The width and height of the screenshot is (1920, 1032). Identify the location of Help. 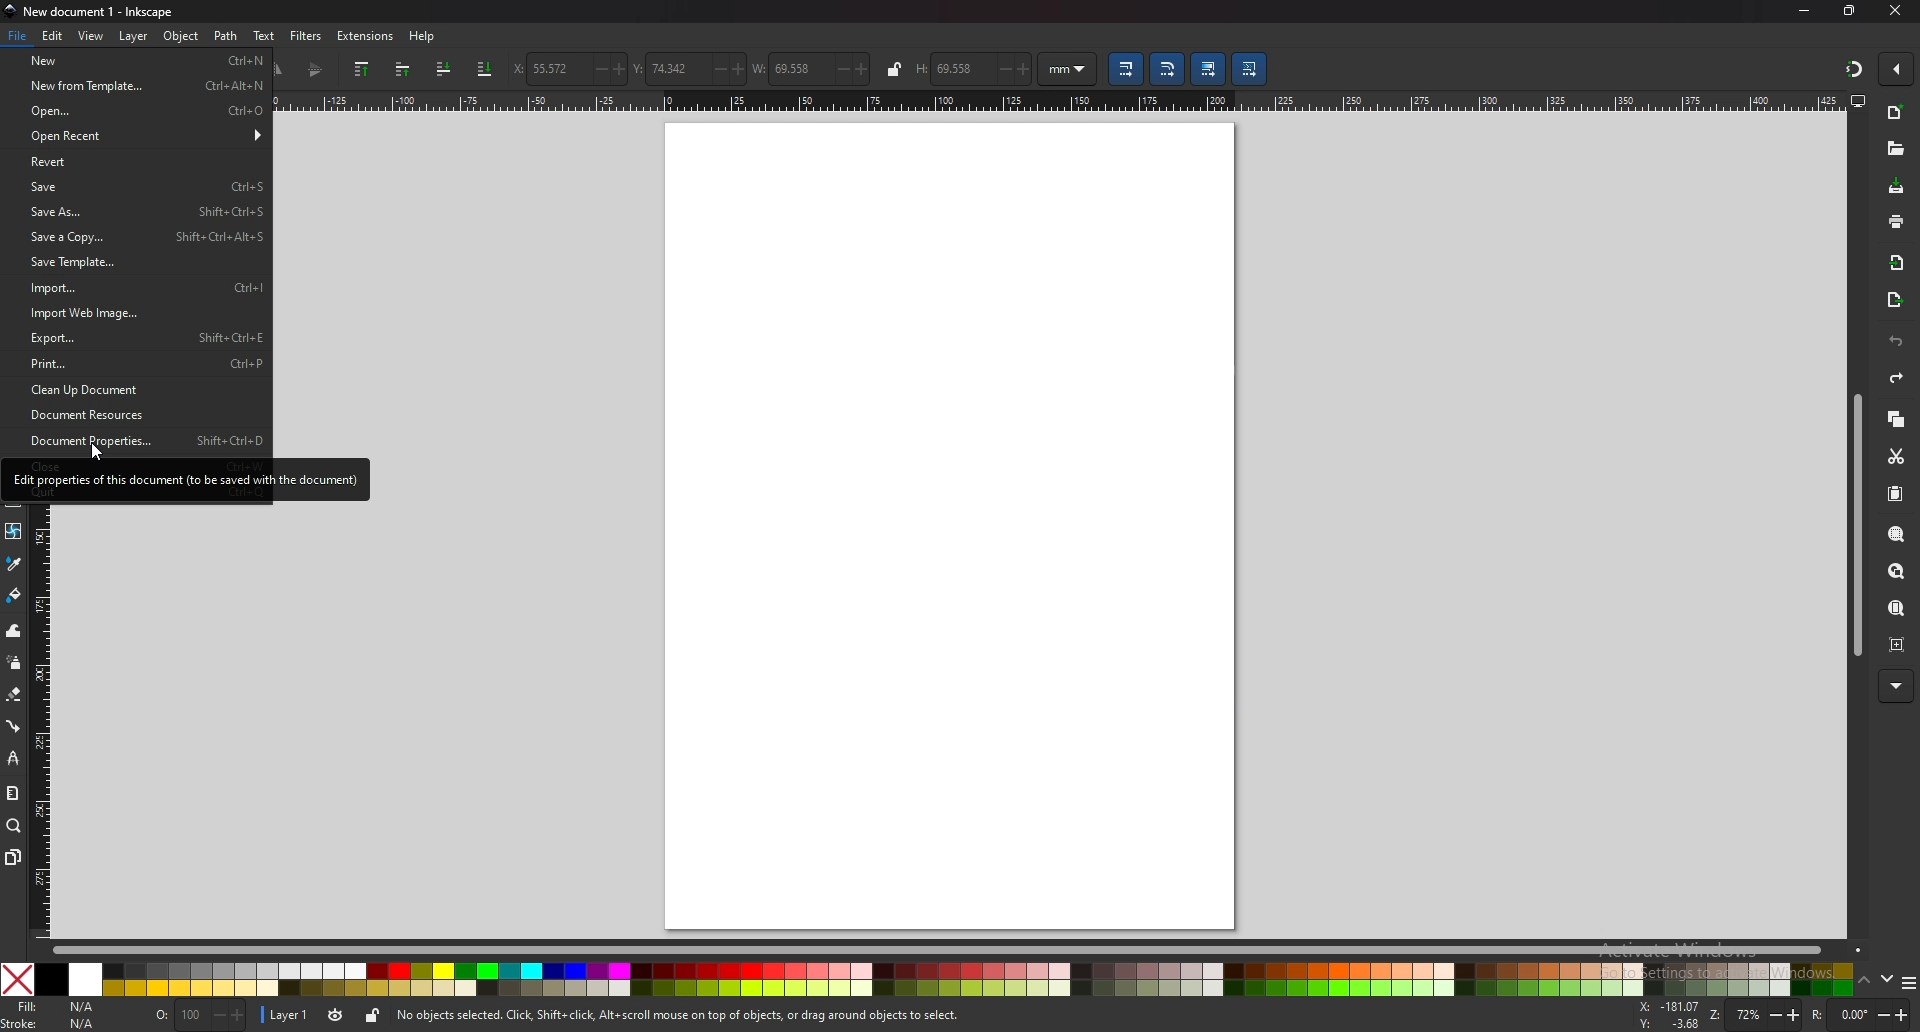
(422, 36).